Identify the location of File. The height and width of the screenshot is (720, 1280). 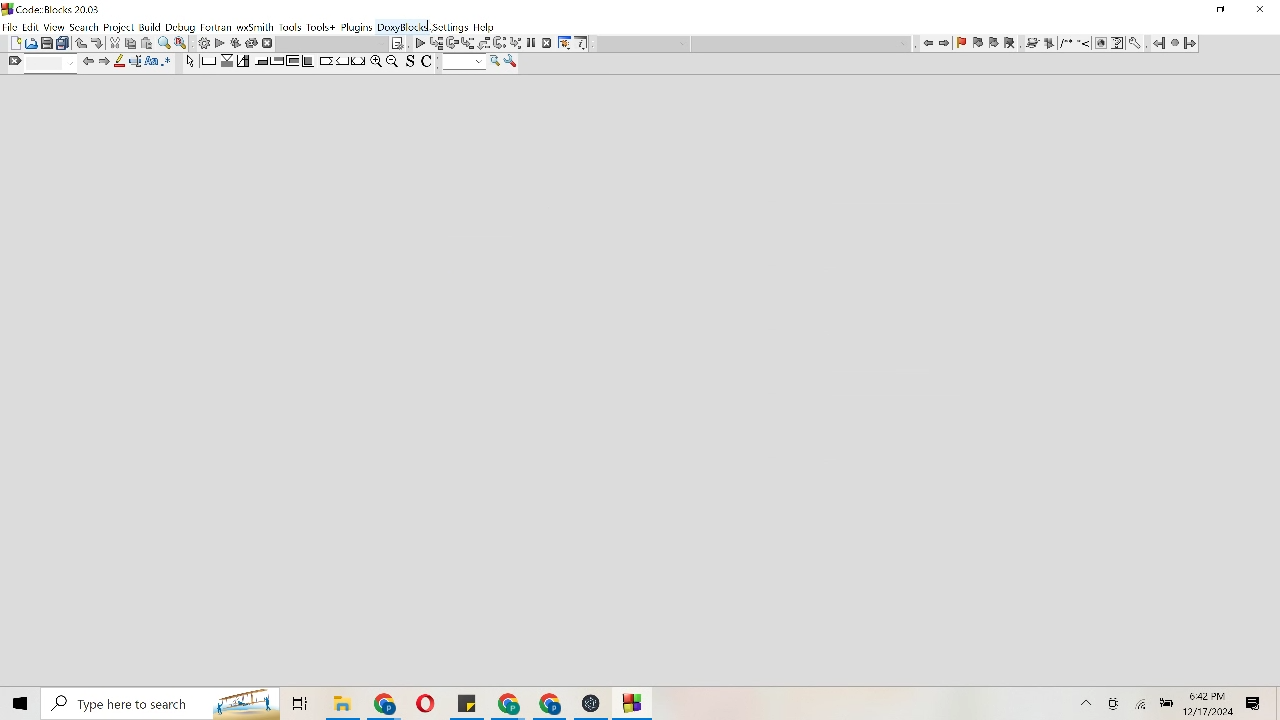
(551, 704).